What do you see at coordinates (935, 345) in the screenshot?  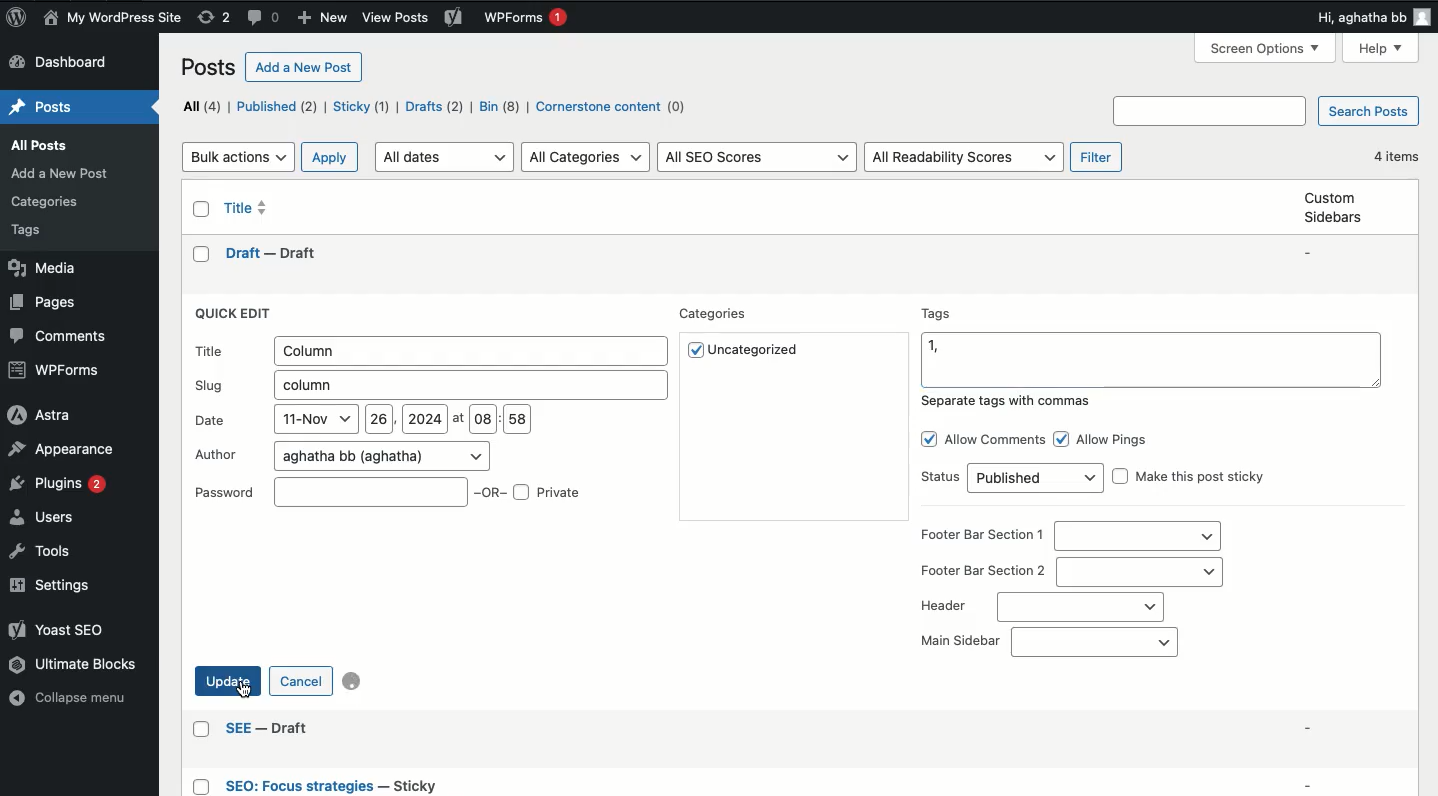 I see `1,` at bounding box center [935, 345].